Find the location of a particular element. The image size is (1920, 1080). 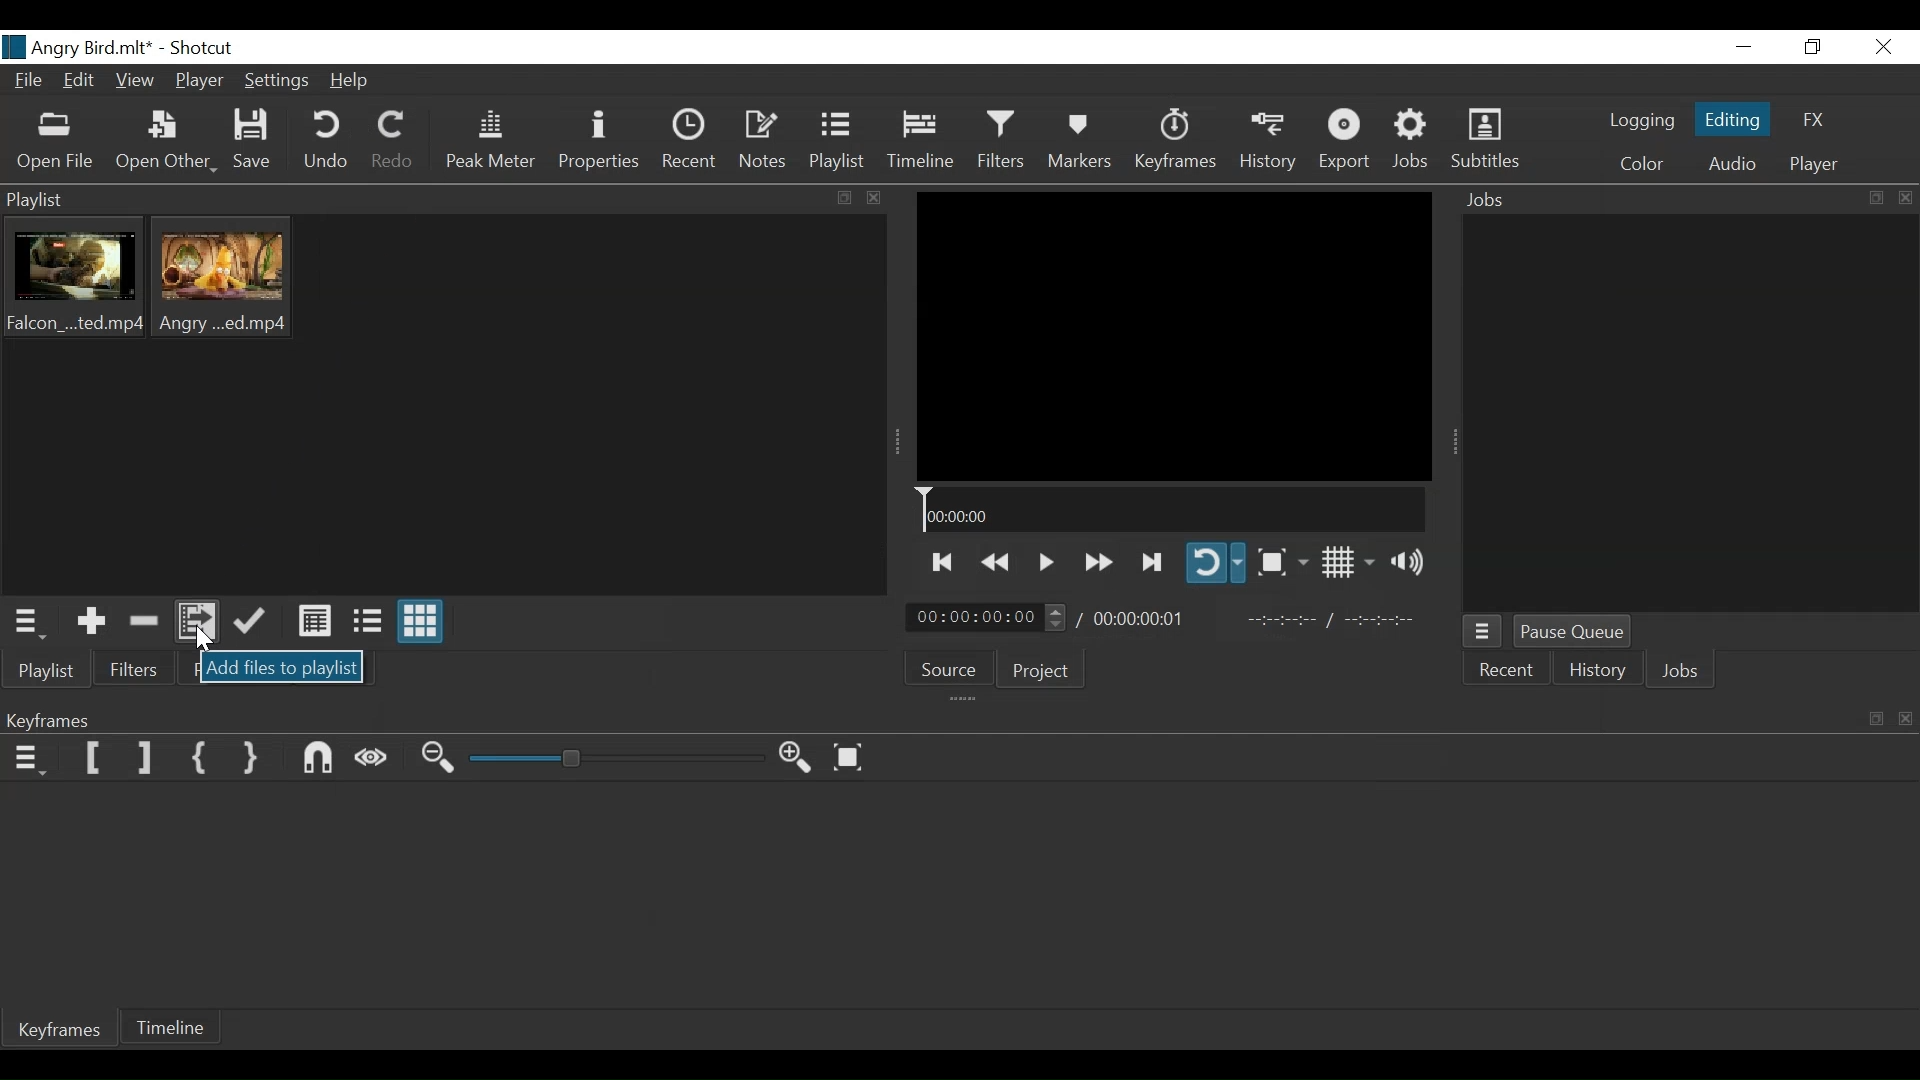

Current Duration is located at coordinates (987, 619).